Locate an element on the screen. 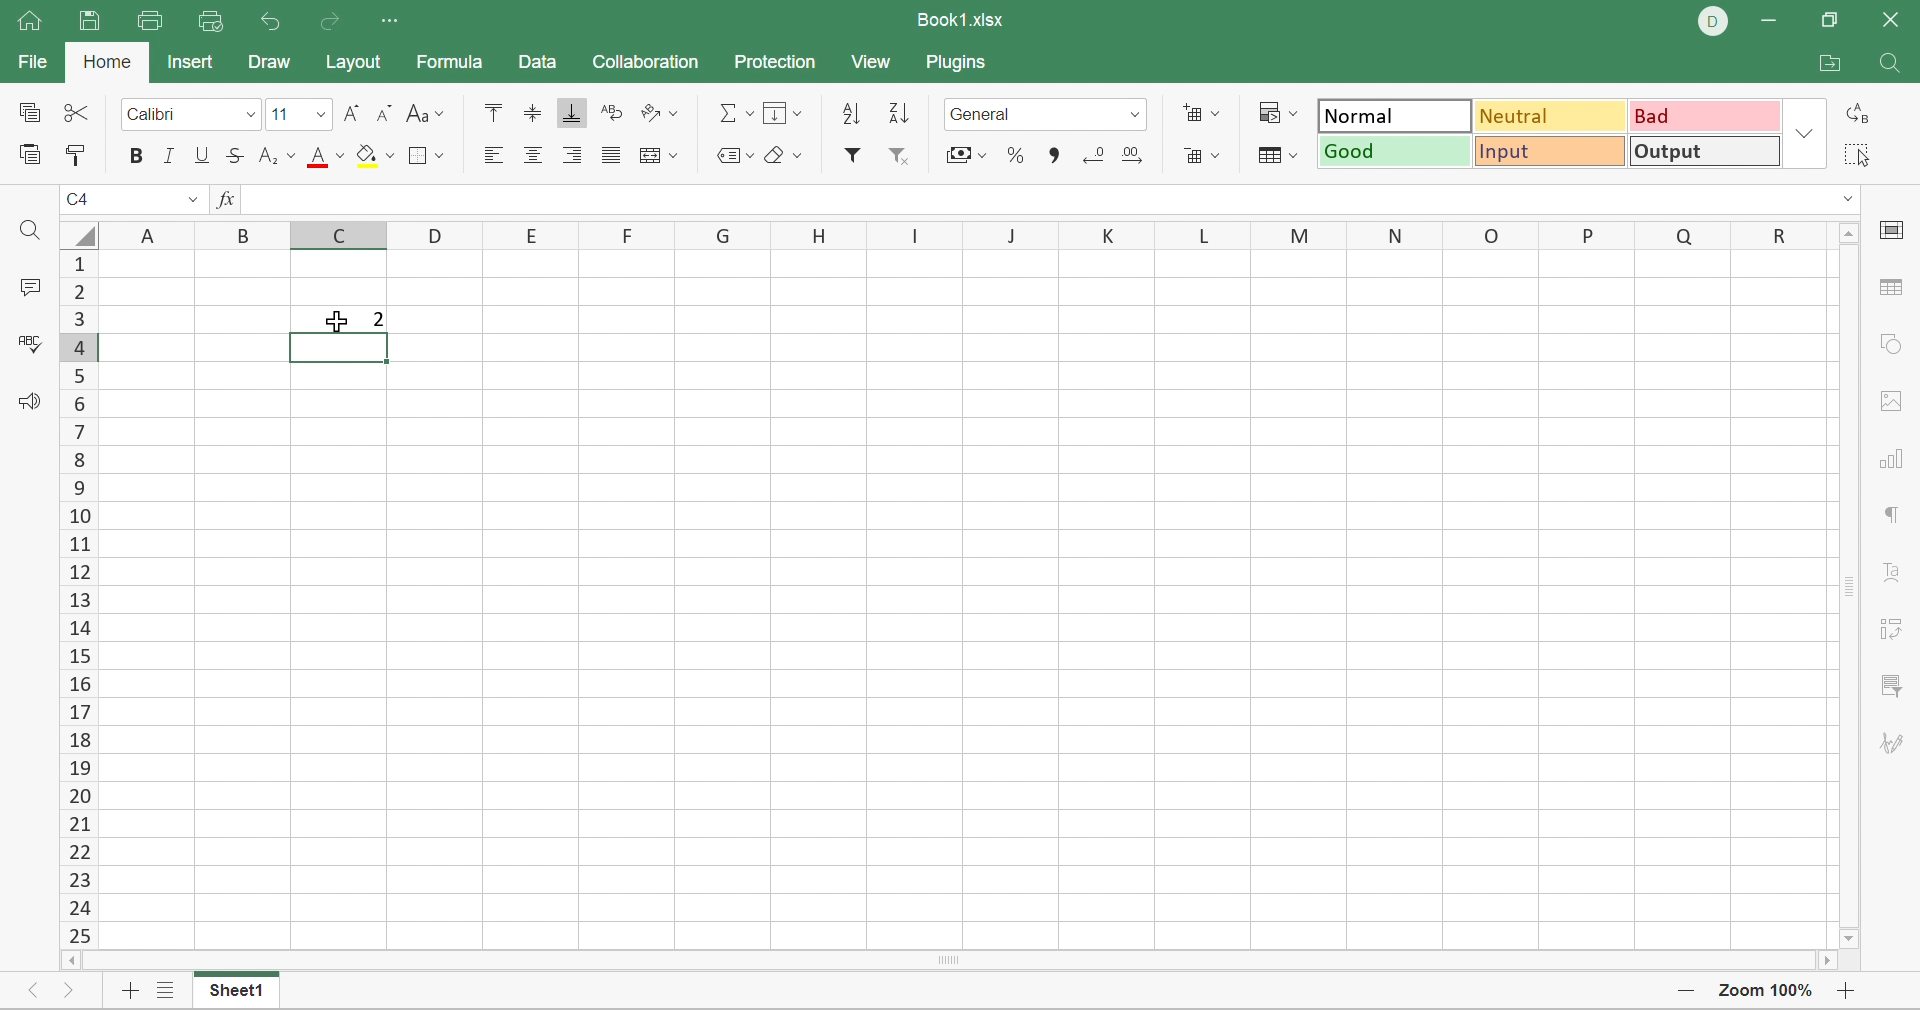  Home is located at coordinates (26, 19).